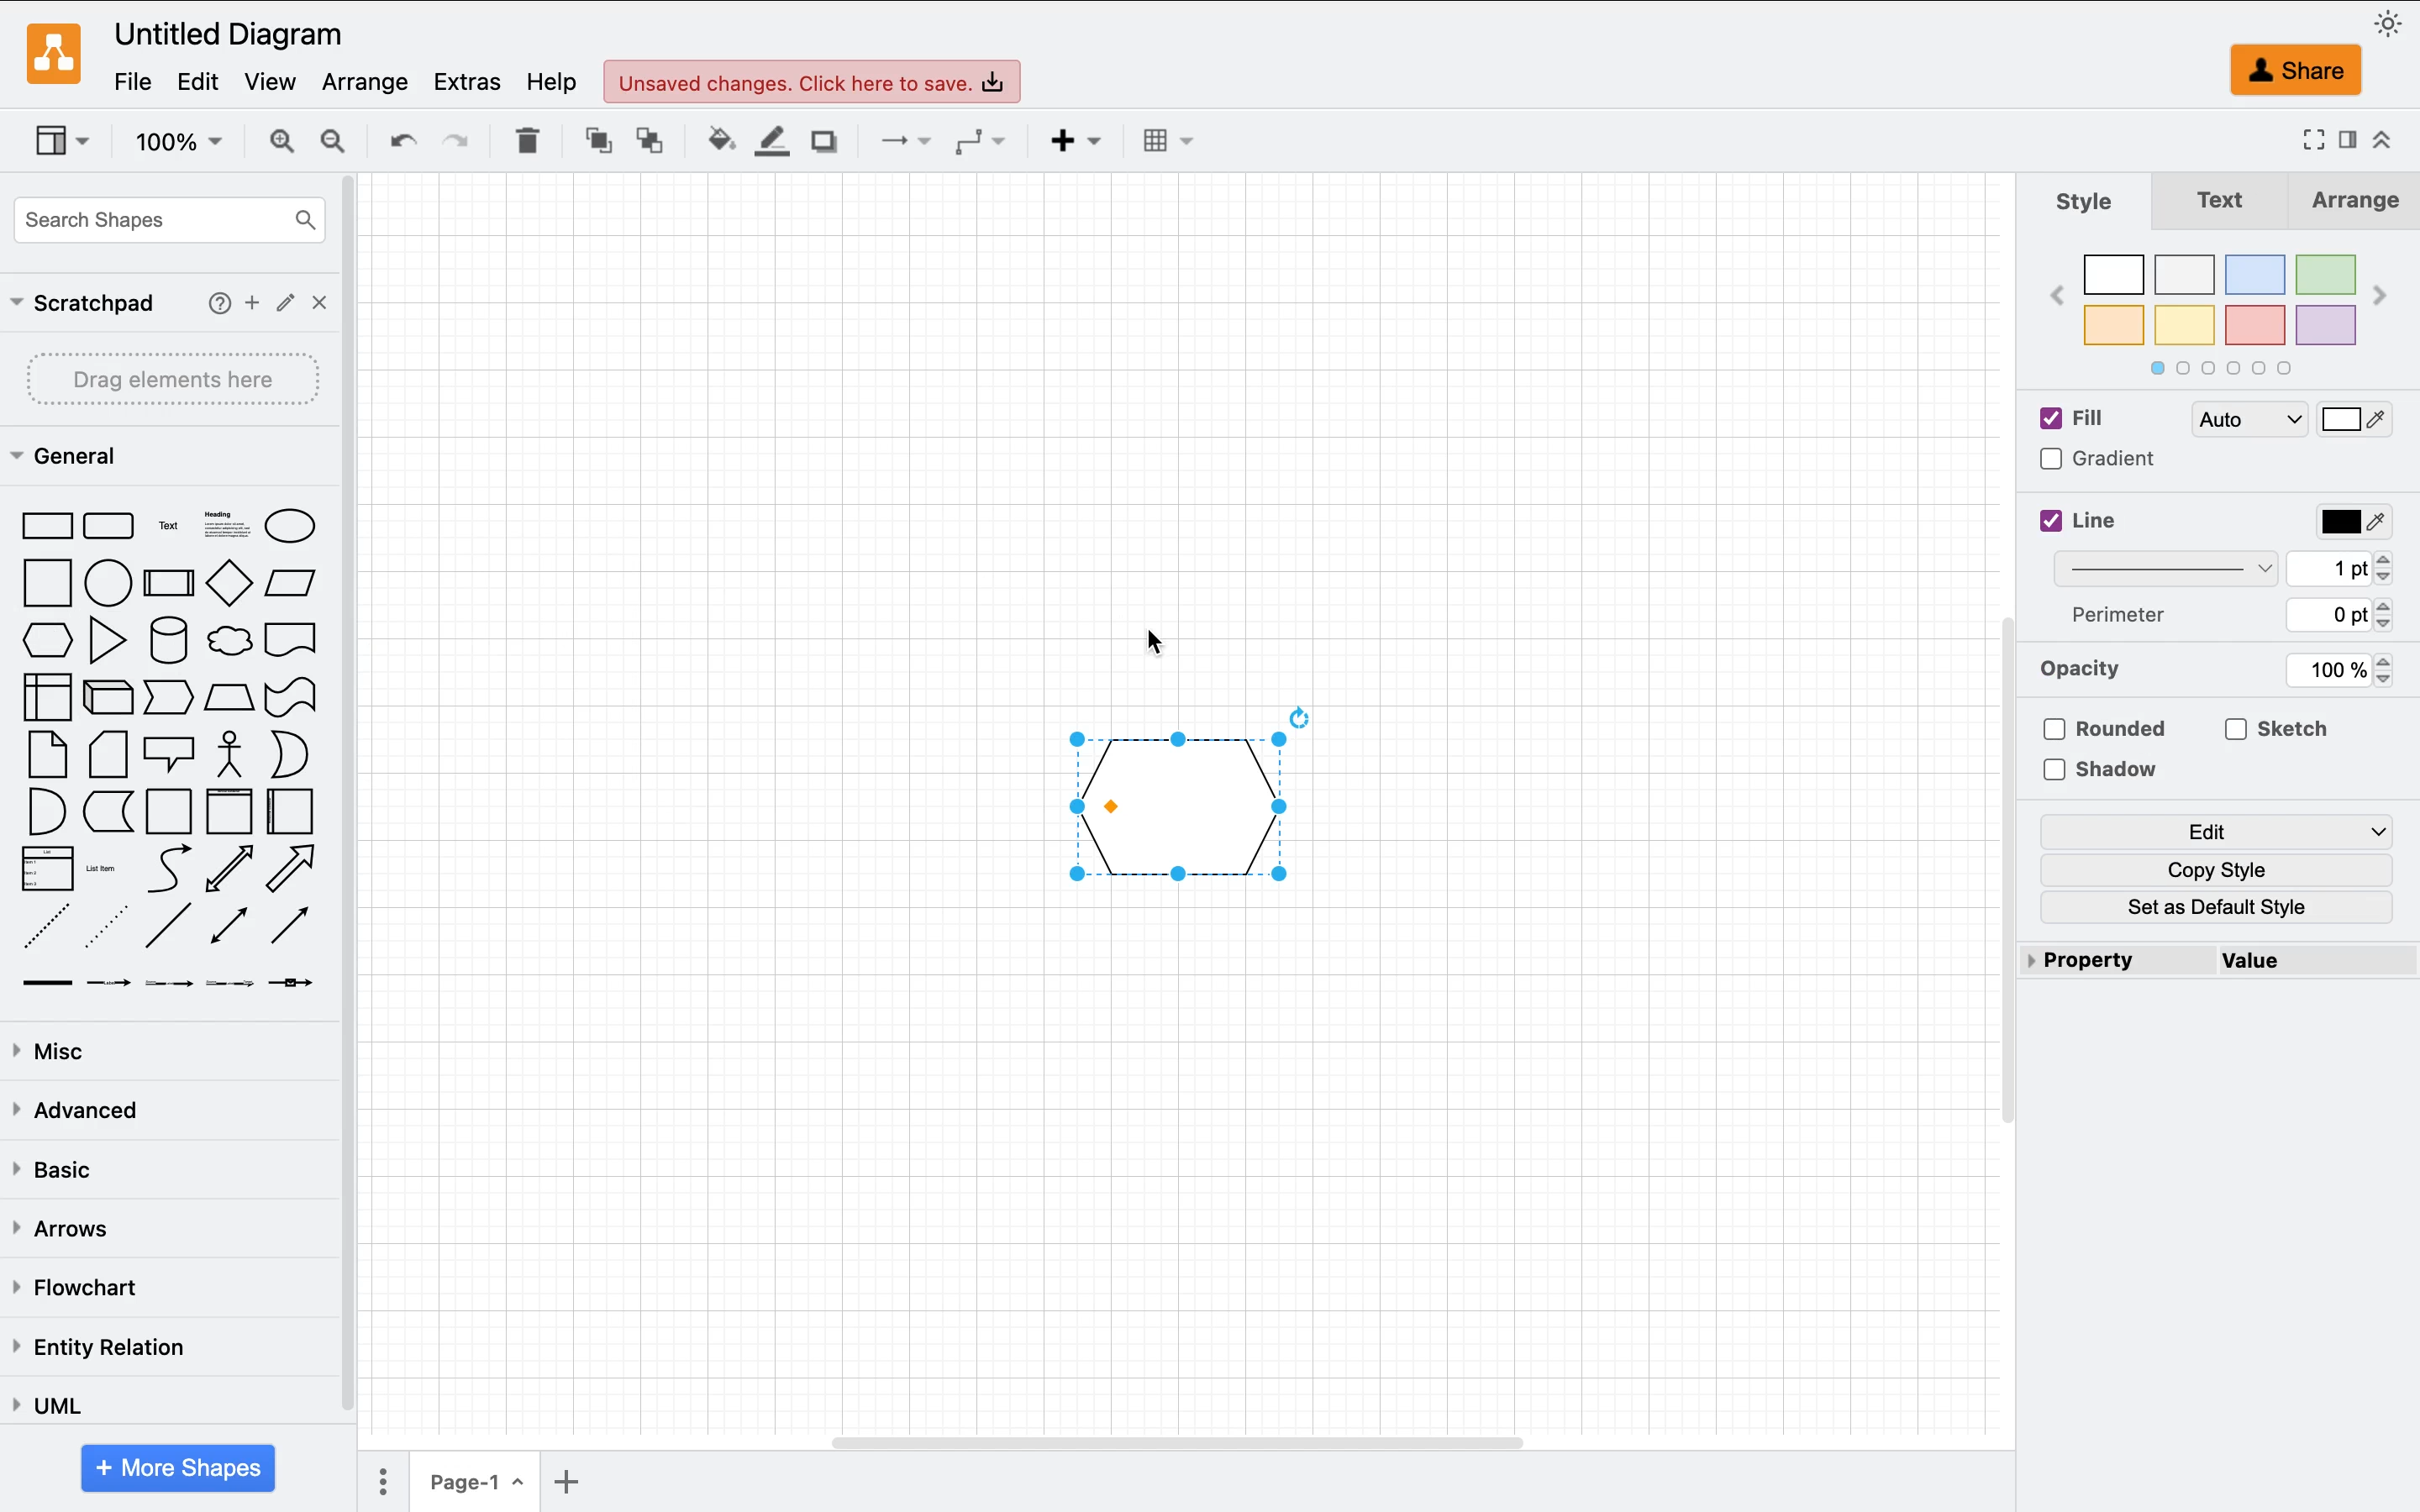  What do you see at coordinates (166, 754) in the screenshot?
I see `callout` at bounding box center [166, 754].